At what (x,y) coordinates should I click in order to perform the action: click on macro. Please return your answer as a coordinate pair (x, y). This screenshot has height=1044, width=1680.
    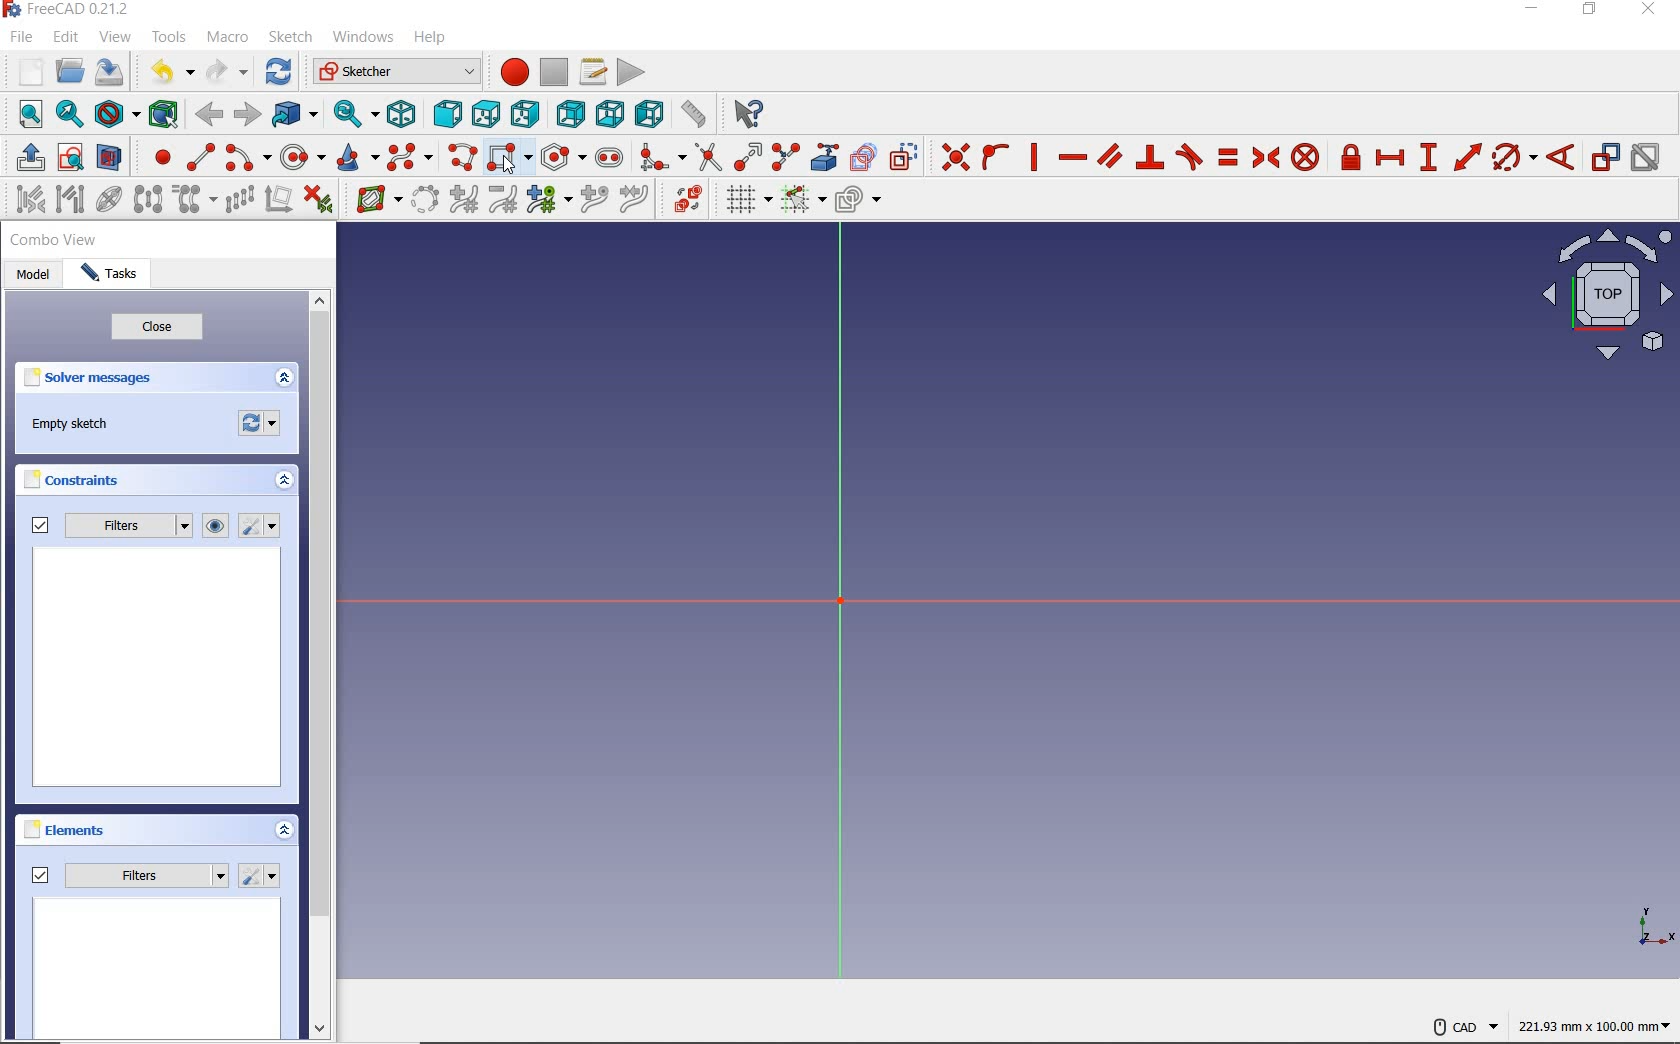
    Looking at the image, I should click on (228, 38).